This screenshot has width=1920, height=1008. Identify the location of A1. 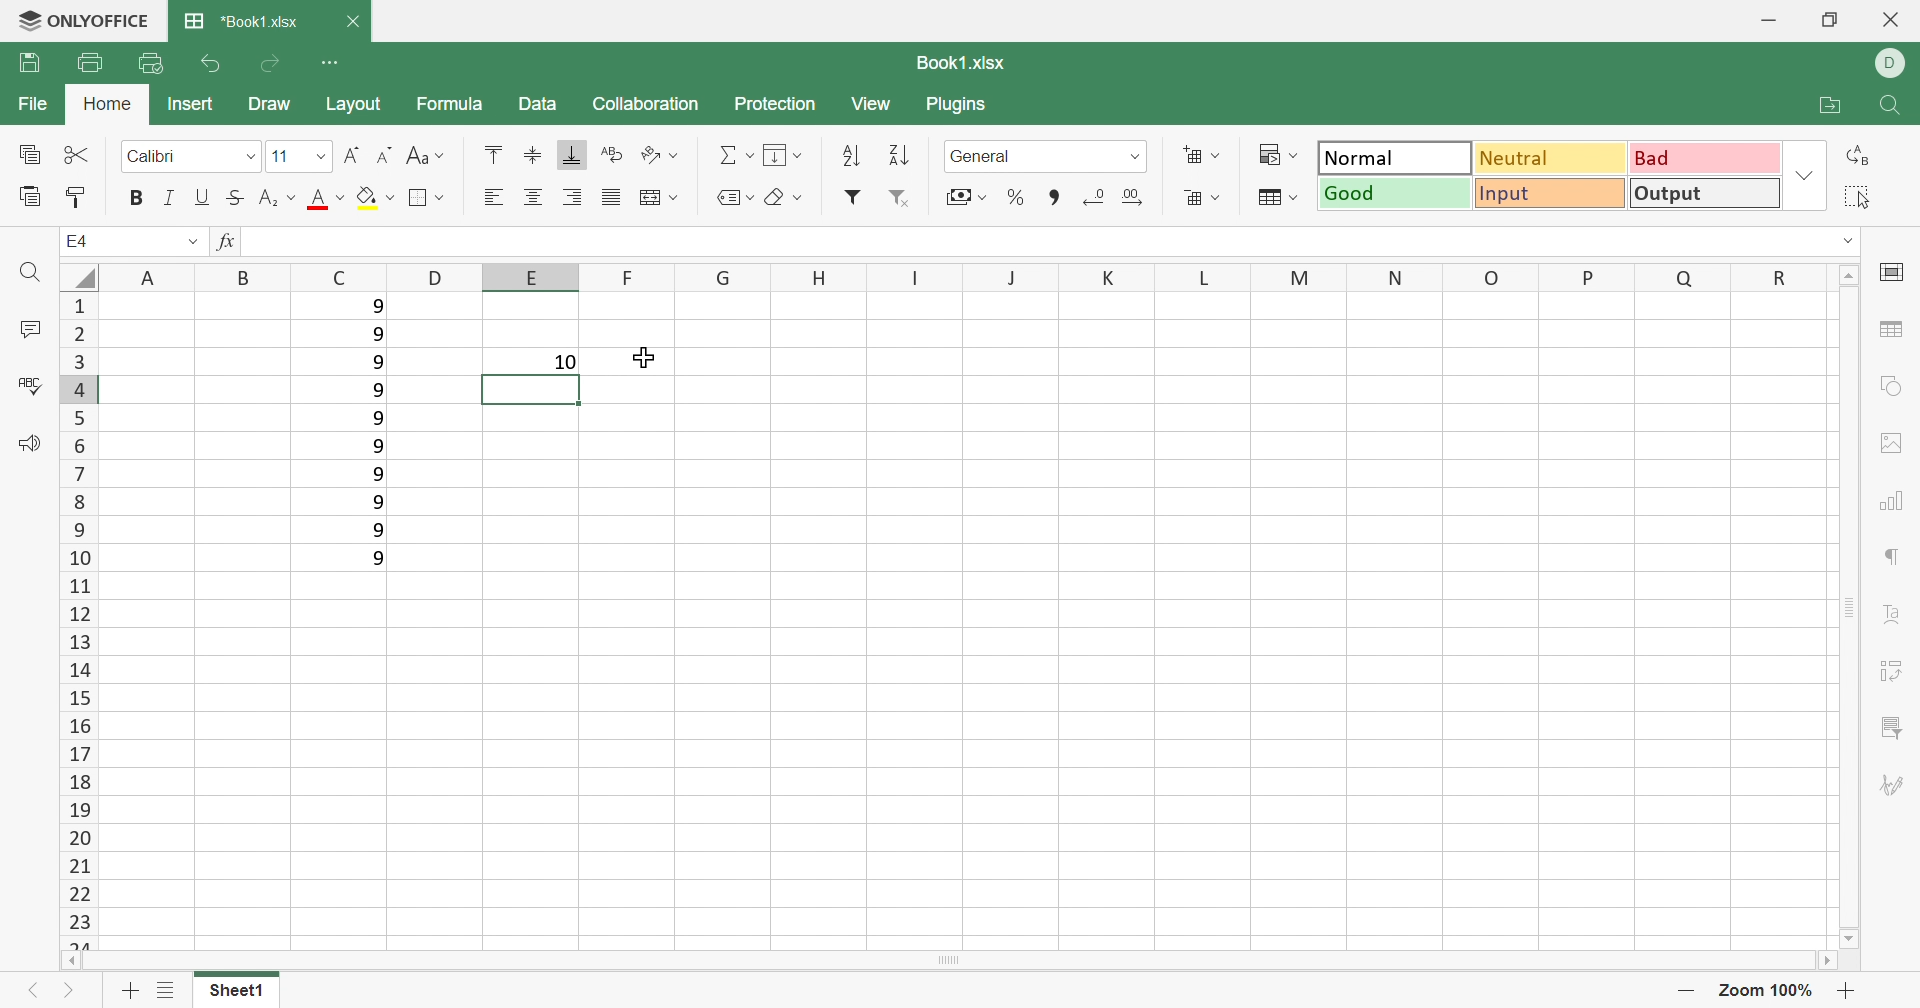
(77, 243).